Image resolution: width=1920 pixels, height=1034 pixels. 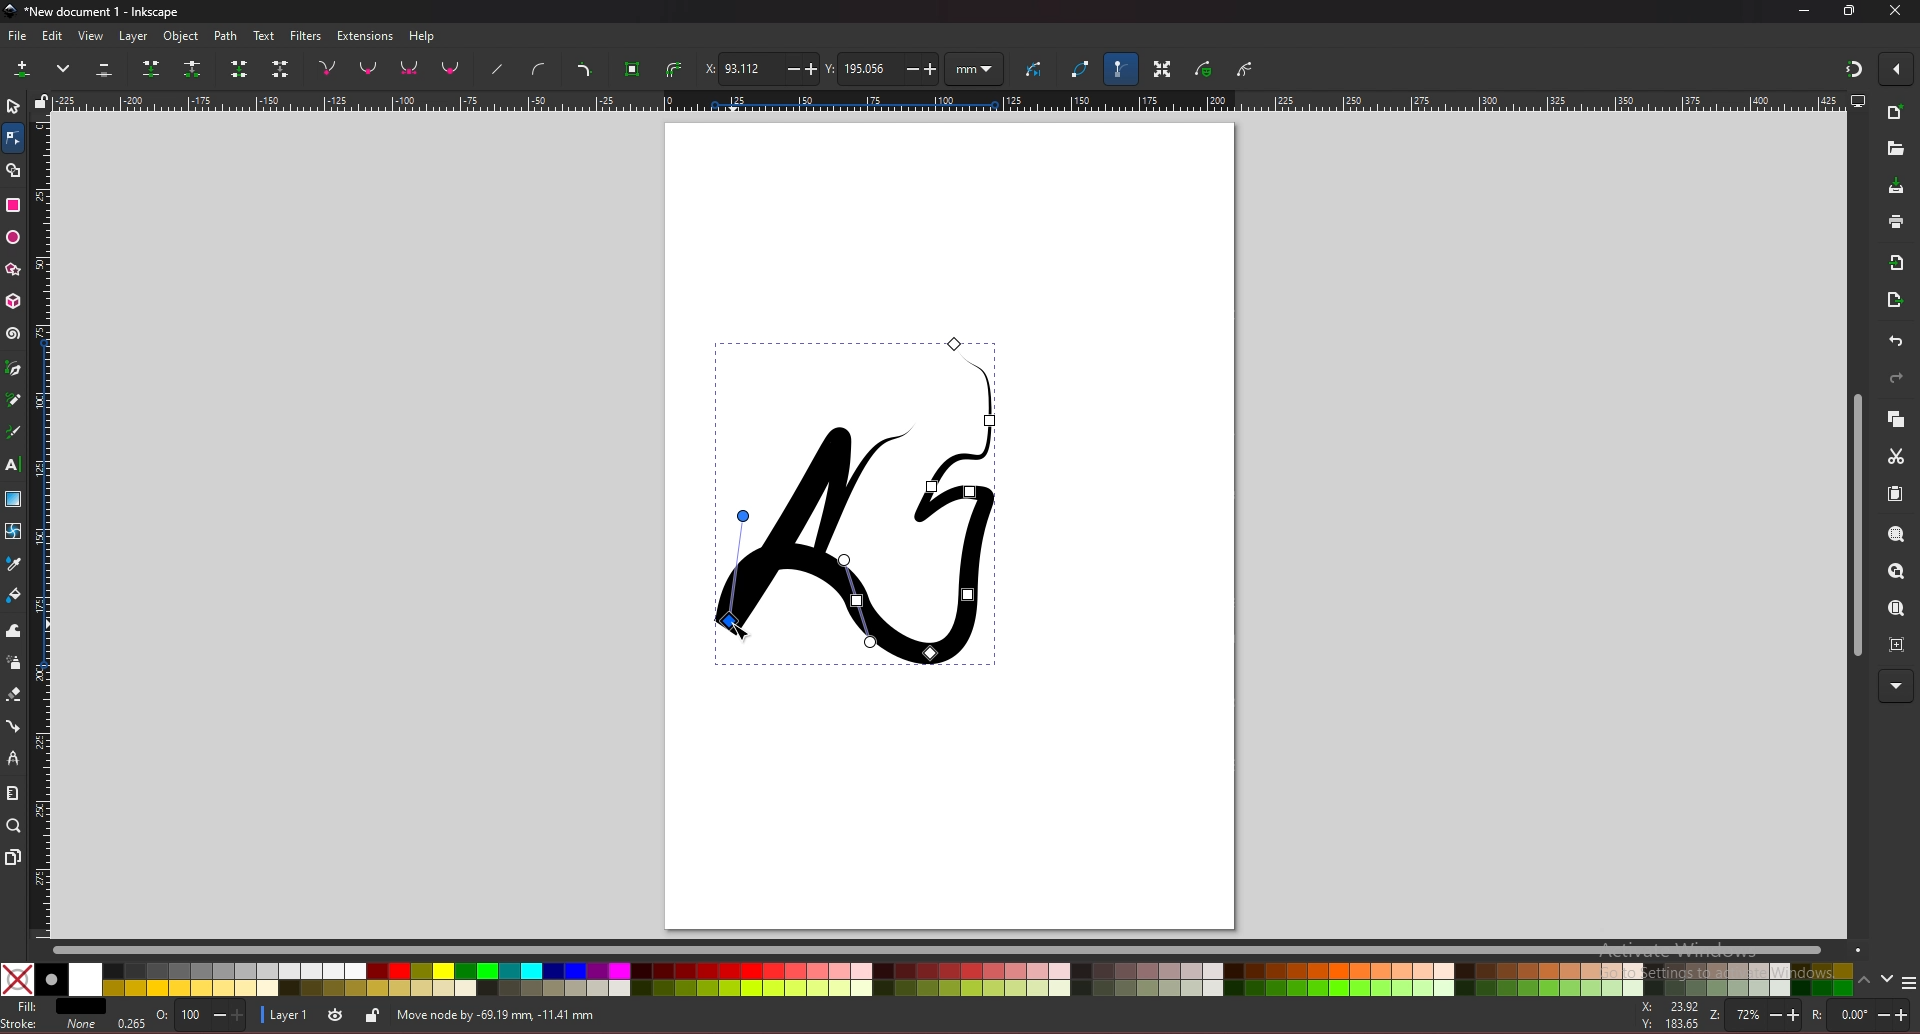 What do you see at coordinates (674, 69) in the screenshot?
I see `stroke to path` at bounding box center [674, 69].